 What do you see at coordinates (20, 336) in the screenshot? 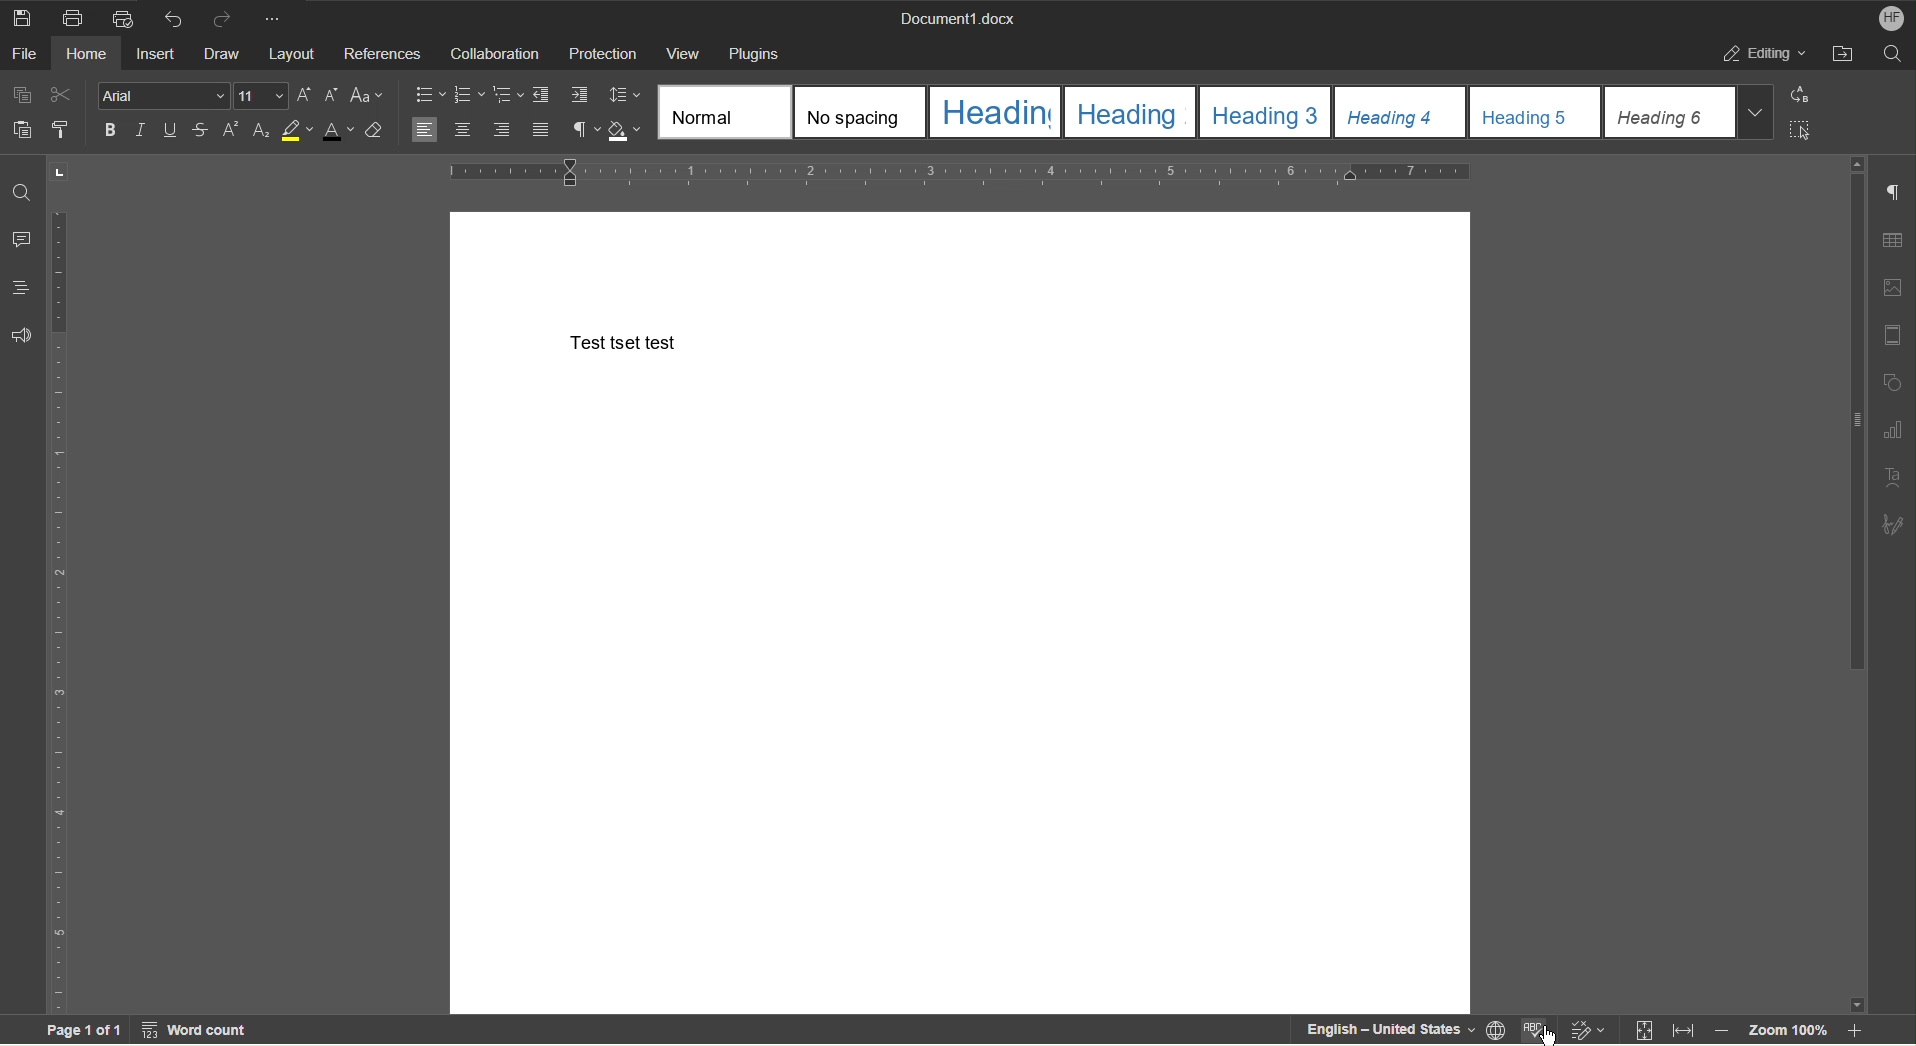
I see `Feedback and Support` at bounding box center [20, 336].